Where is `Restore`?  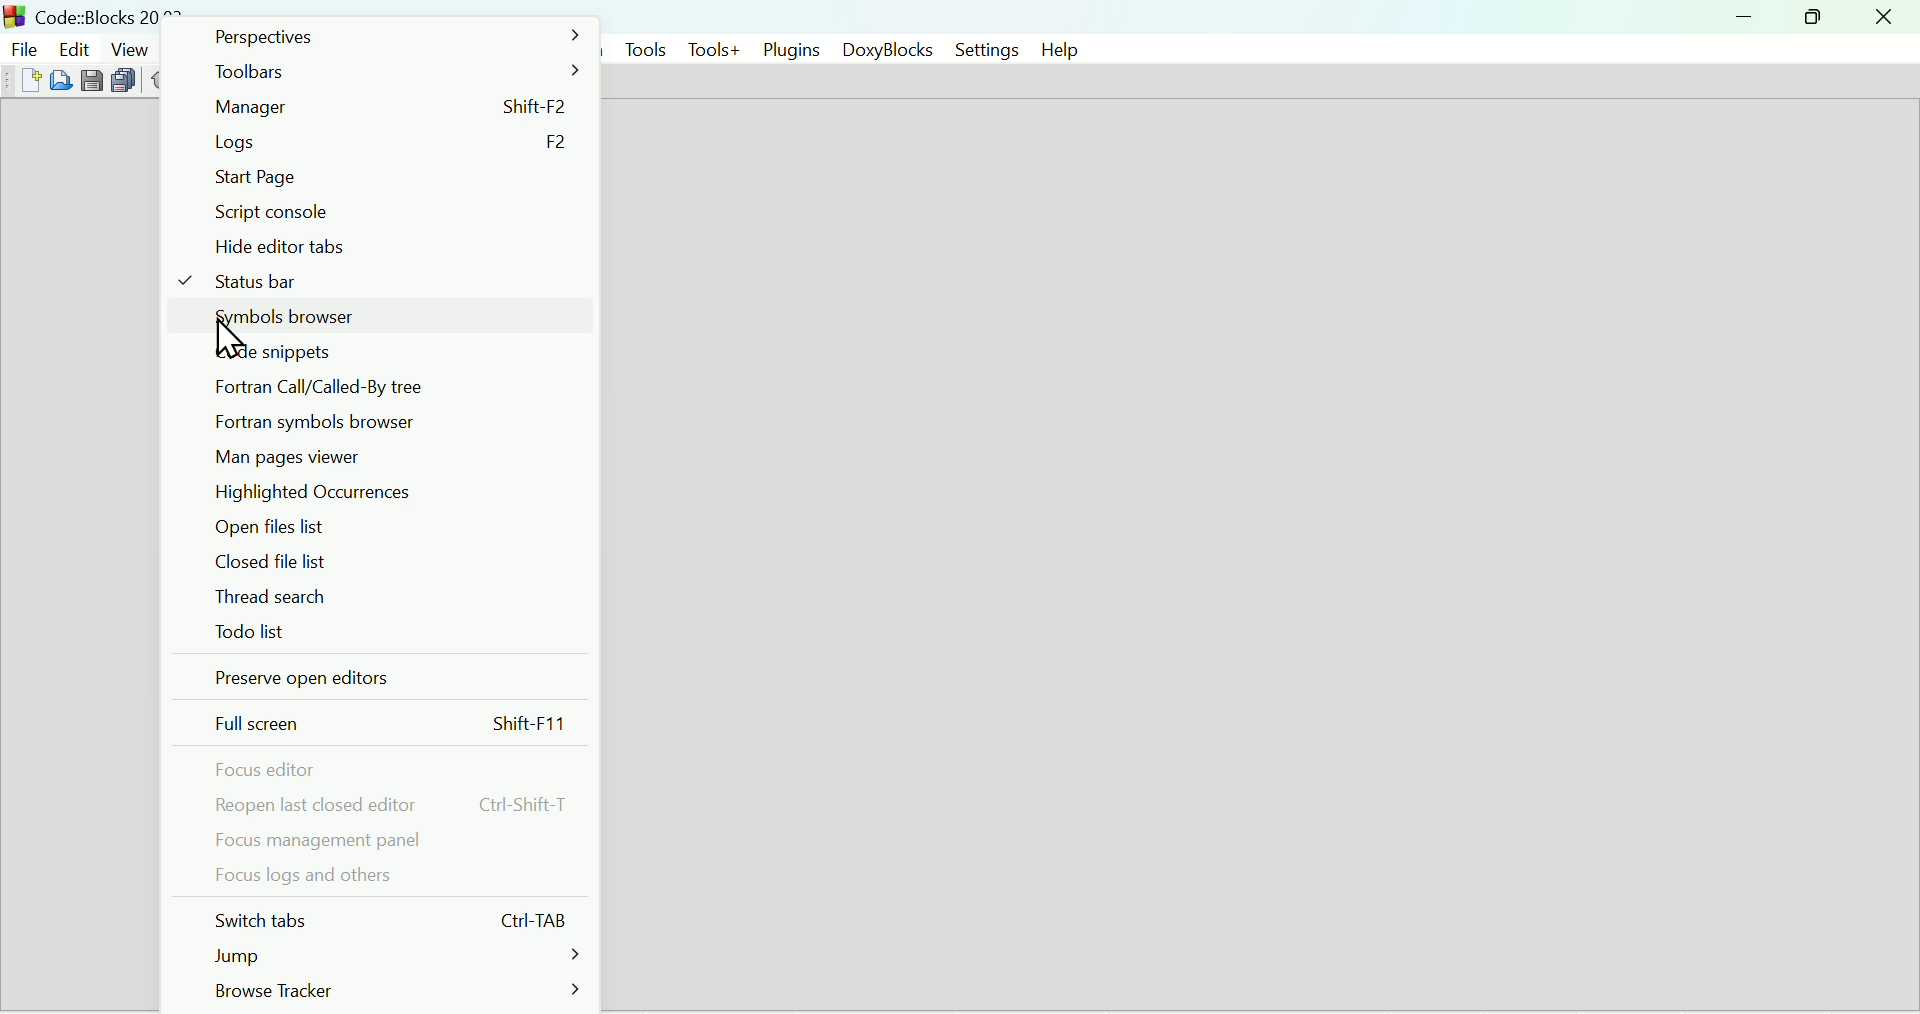
Restore is located at coordinates (1807, 17).